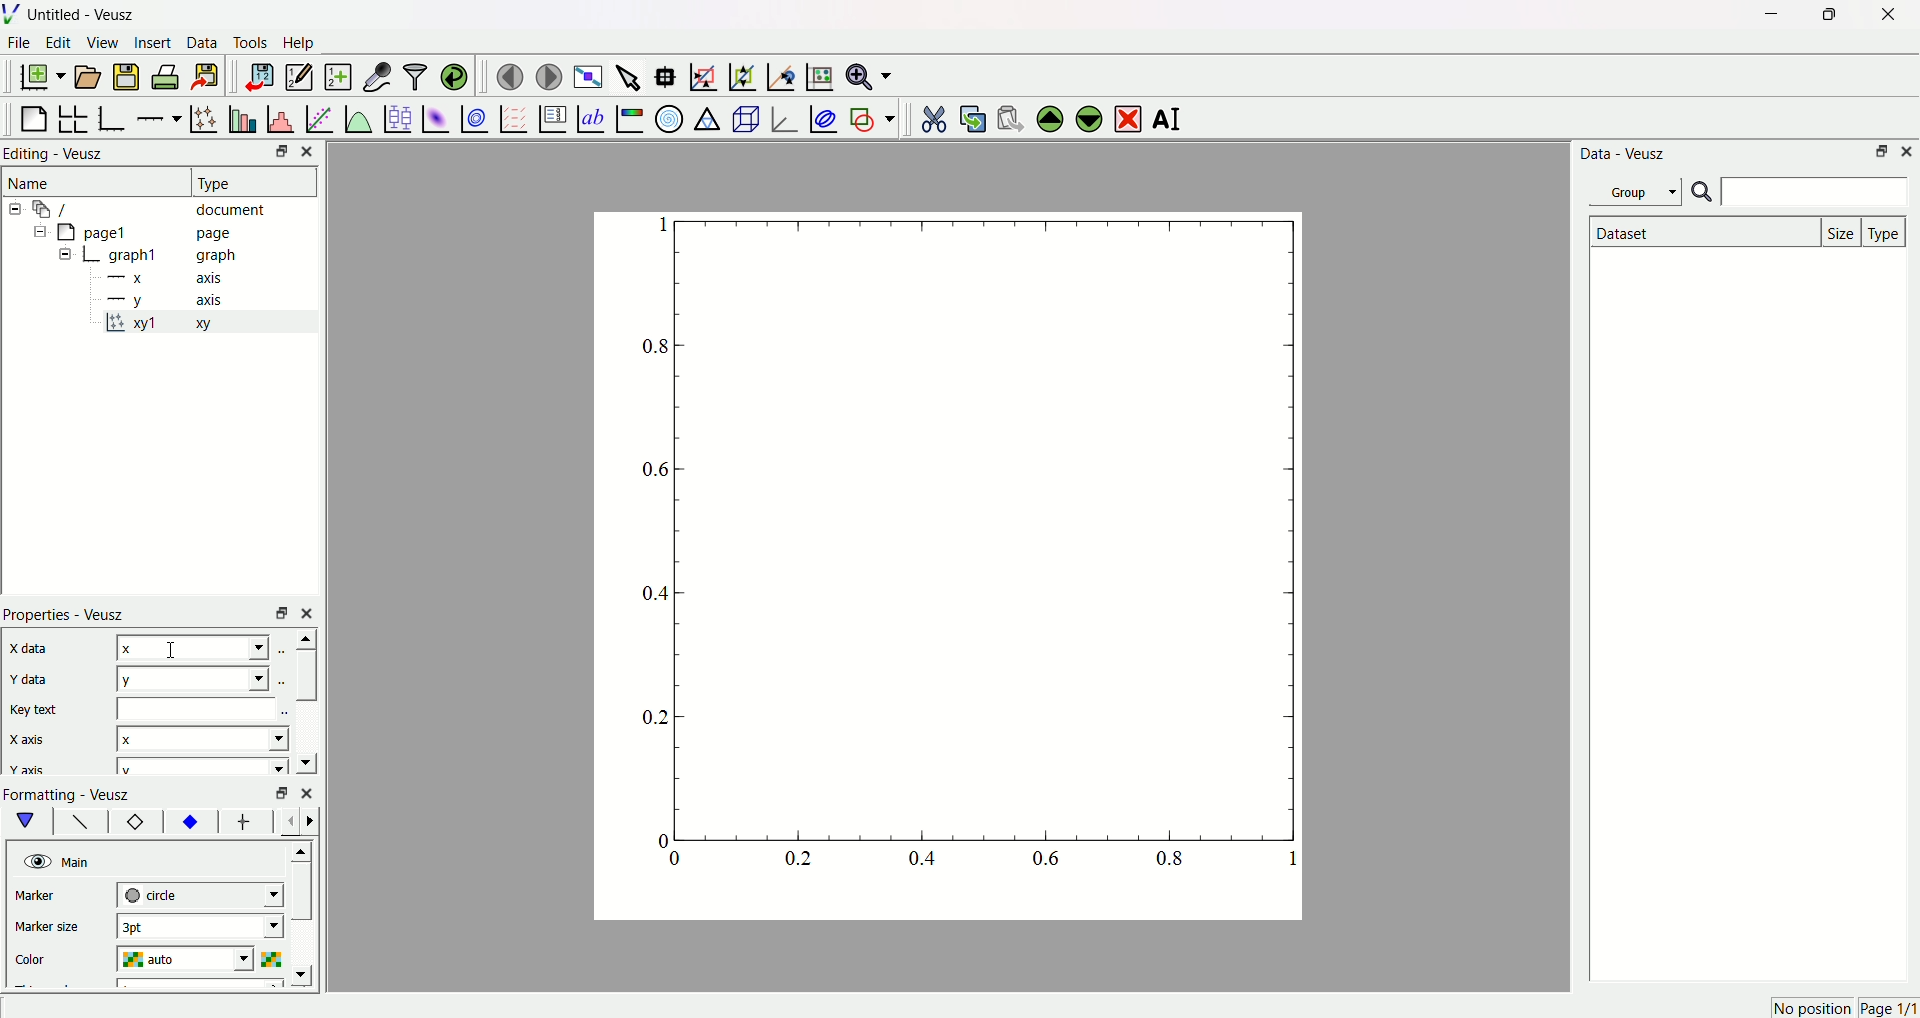 This screenshot has height=1018, width=1920. I want to click on scroll bar, so click(305, 675).